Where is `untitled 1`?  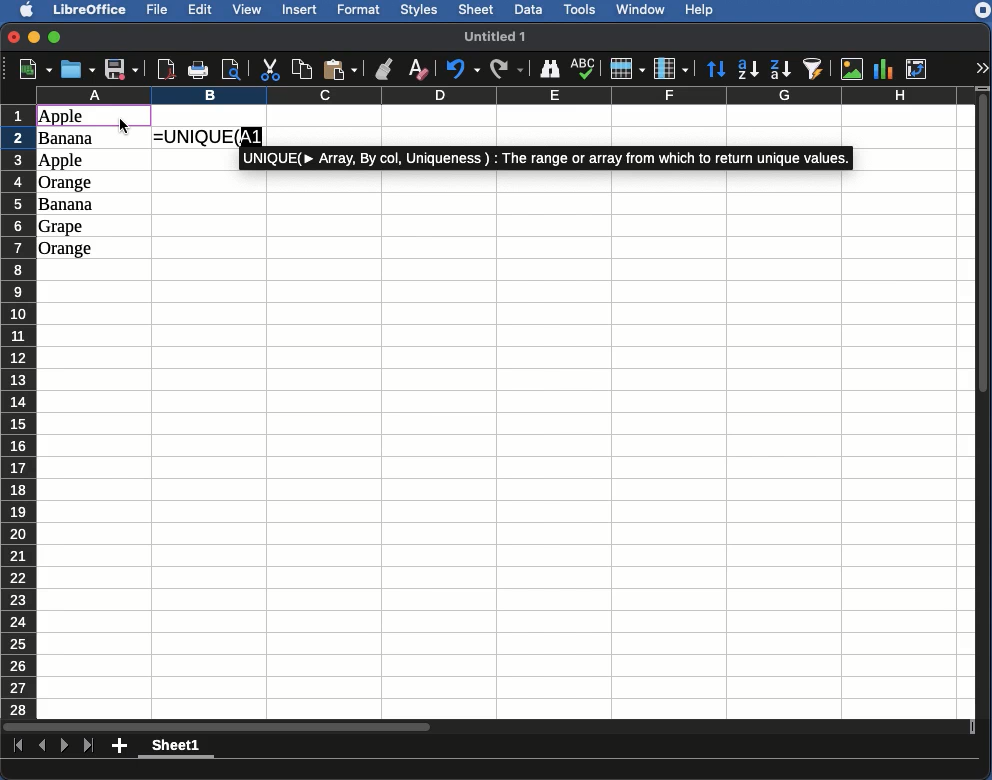 untitled 1 is located at coordinates (503, 35).